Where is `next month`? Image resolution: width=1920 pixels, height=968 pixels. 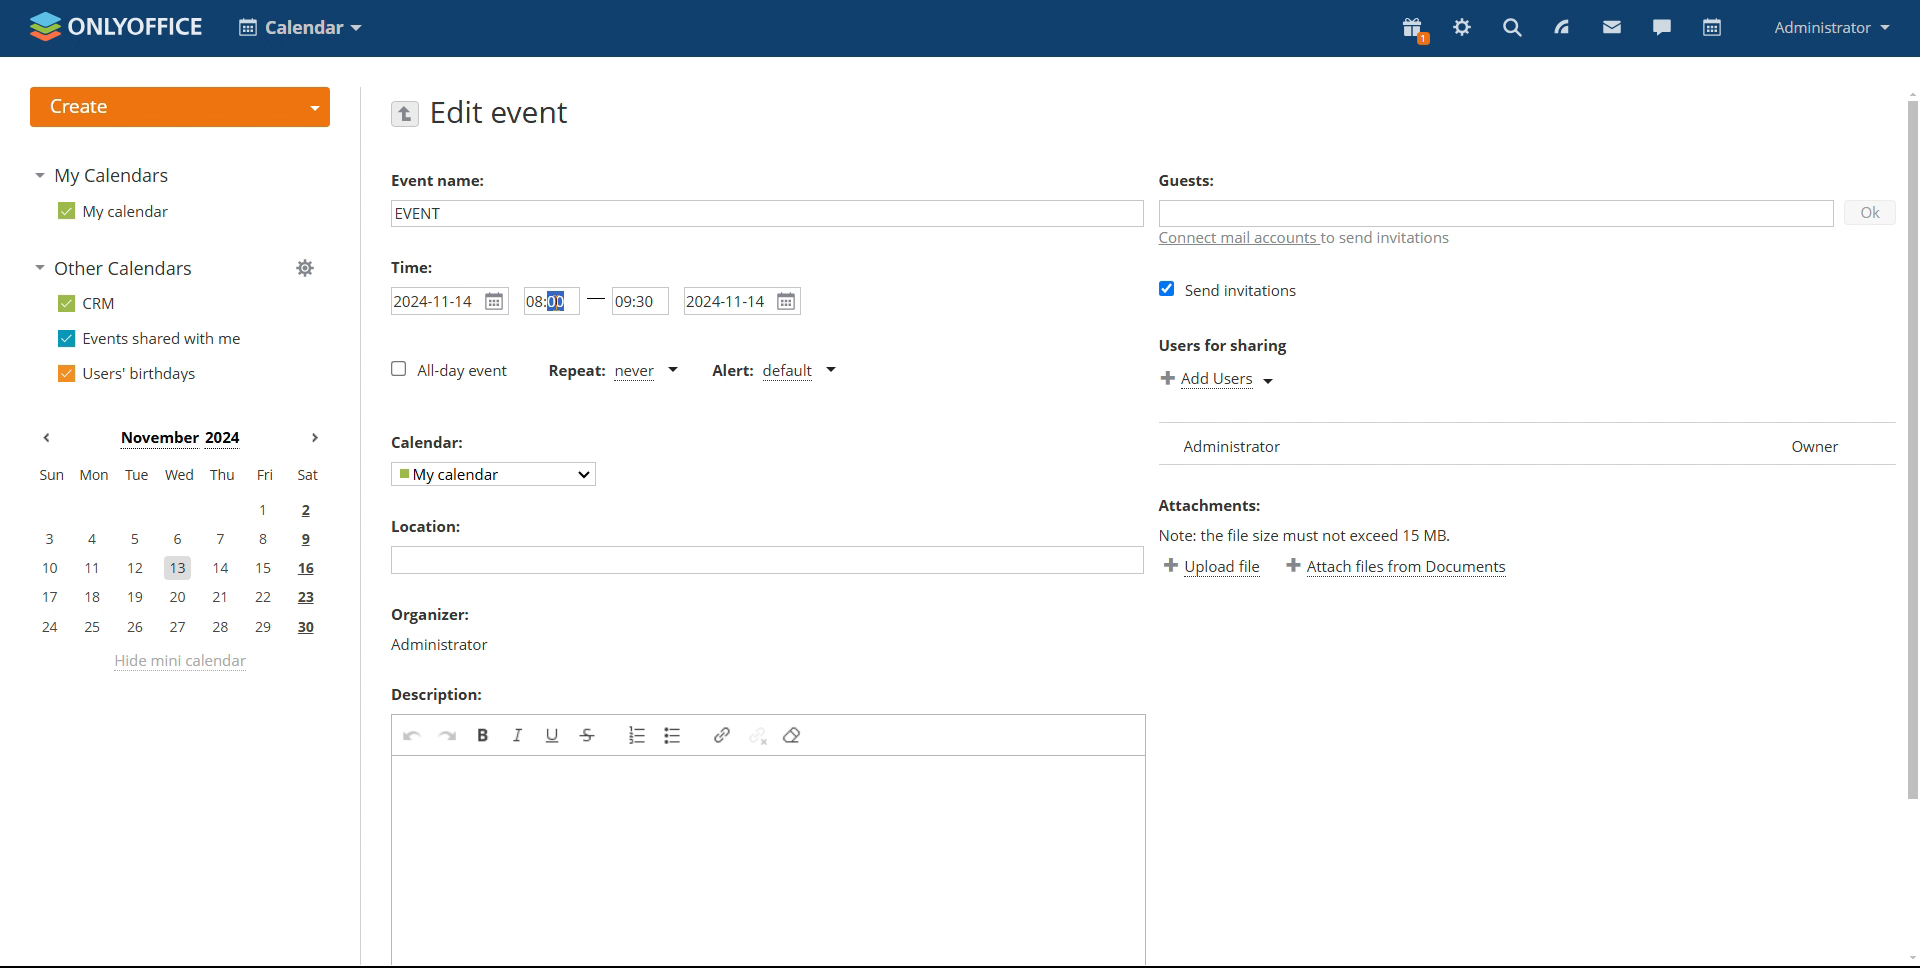 next month is located at coordinates (315, 438).